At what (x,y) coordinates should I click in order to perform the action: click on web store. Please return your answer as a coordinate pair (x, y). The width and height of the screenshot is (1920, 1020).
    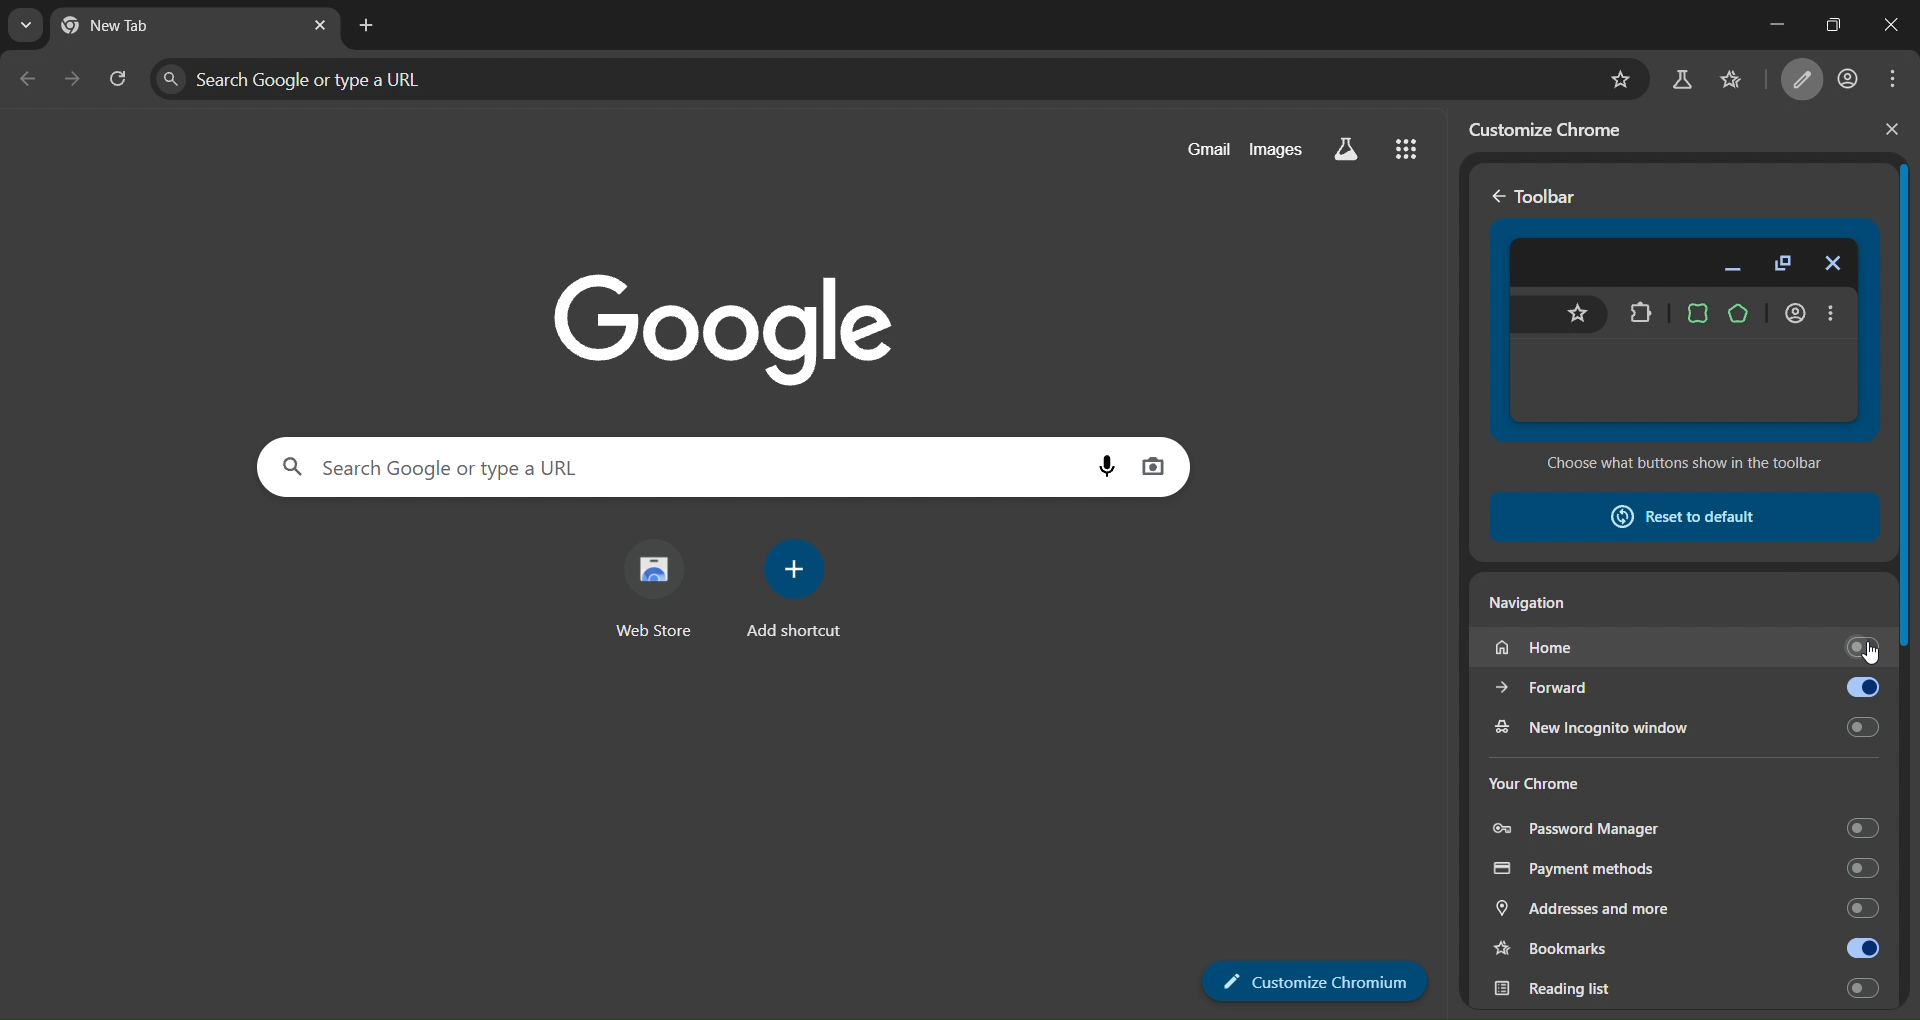
    Looking at the image, I should click on (649, 592).